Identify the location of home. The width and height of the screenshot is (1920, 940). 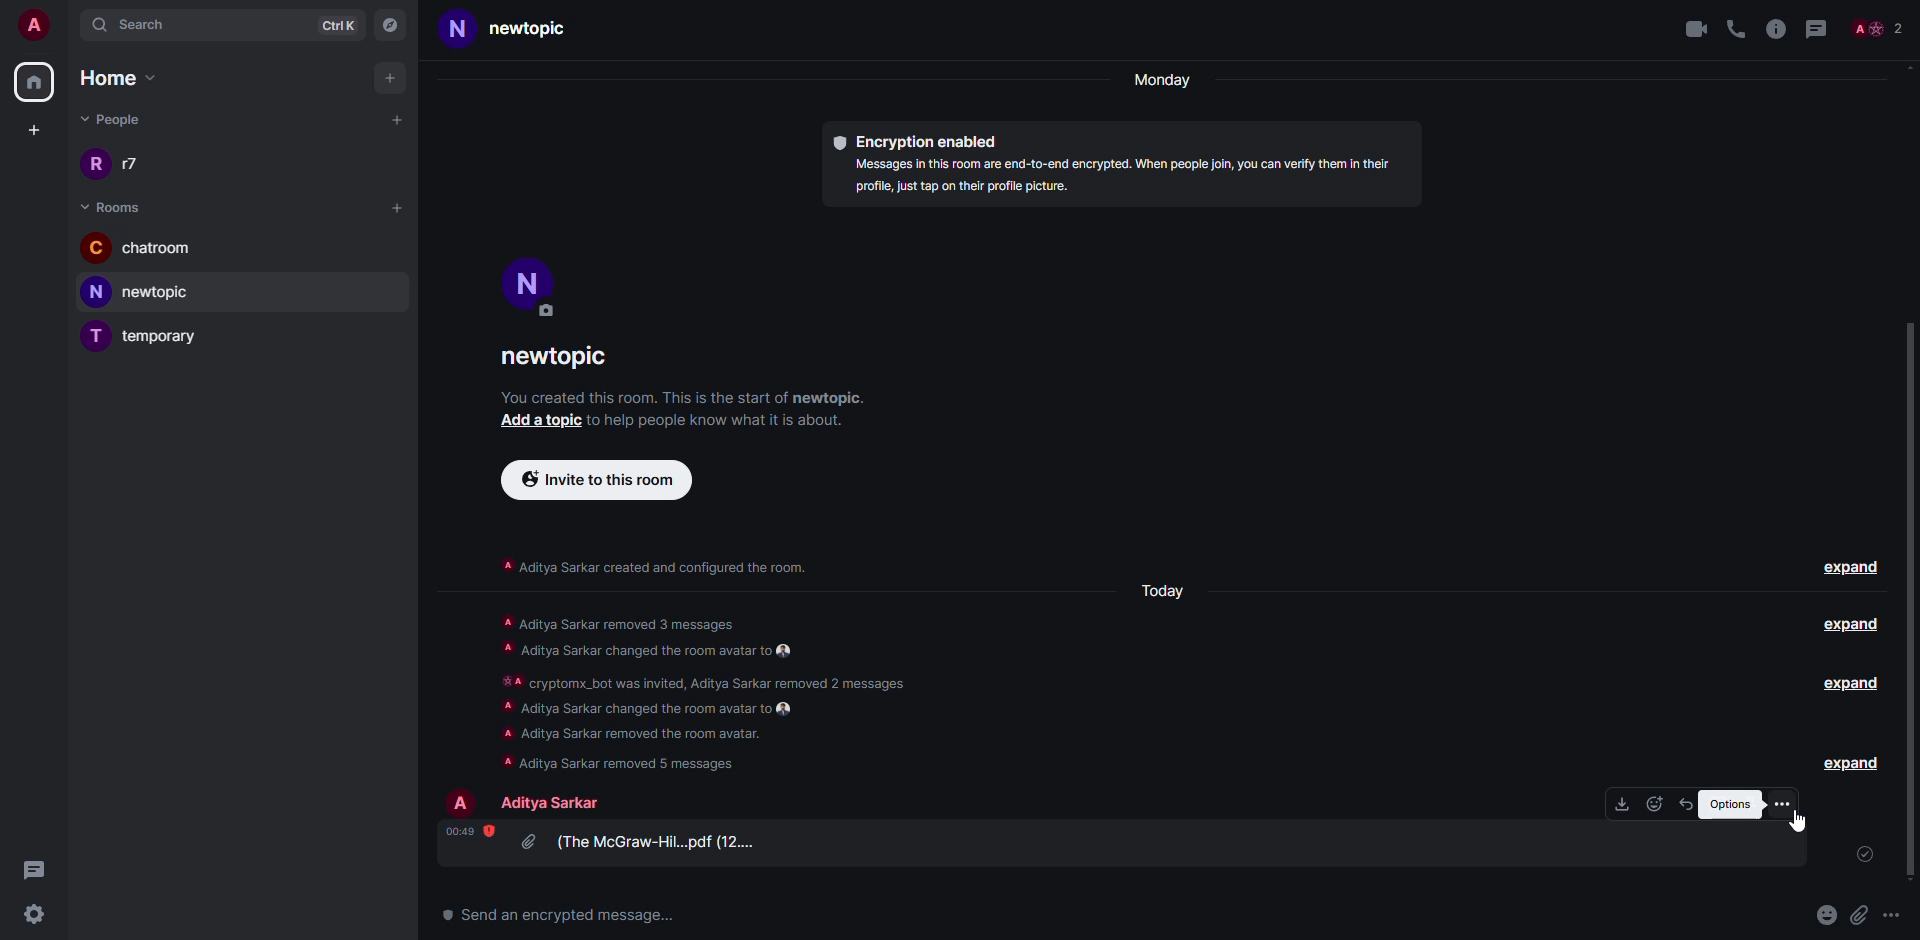
(129, 80).